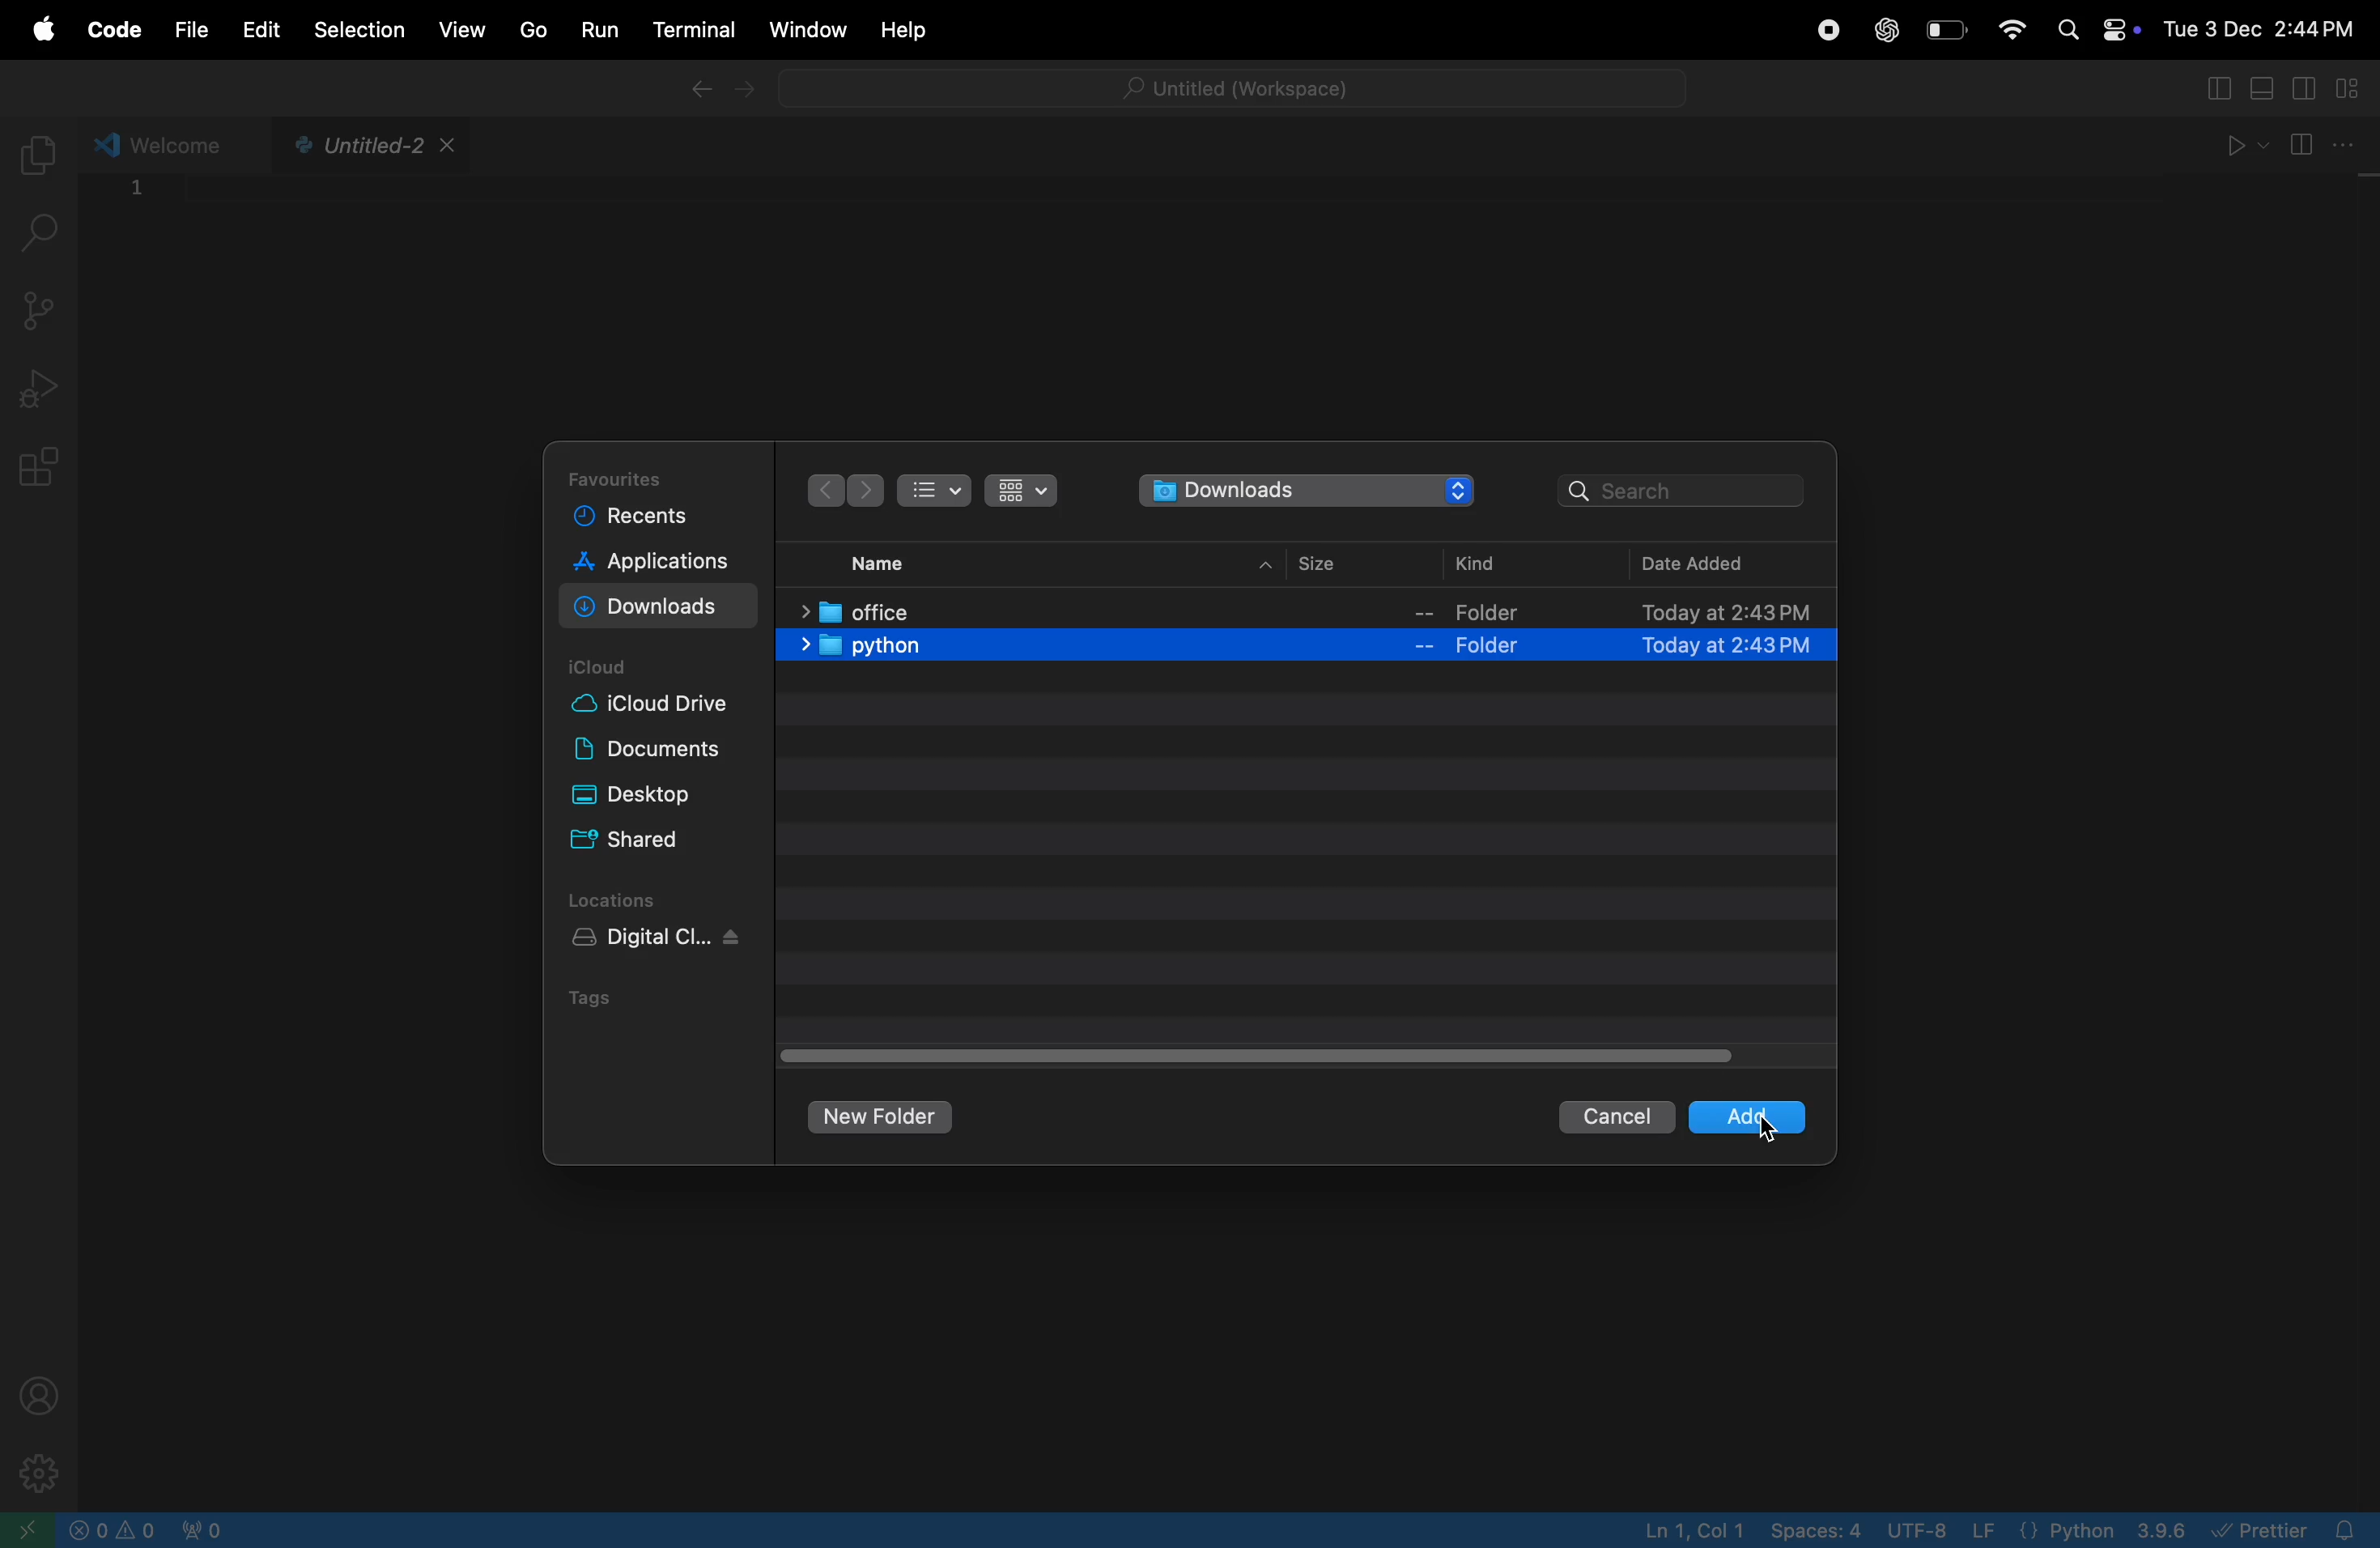  I want to click on tags, so click(593, 1001).